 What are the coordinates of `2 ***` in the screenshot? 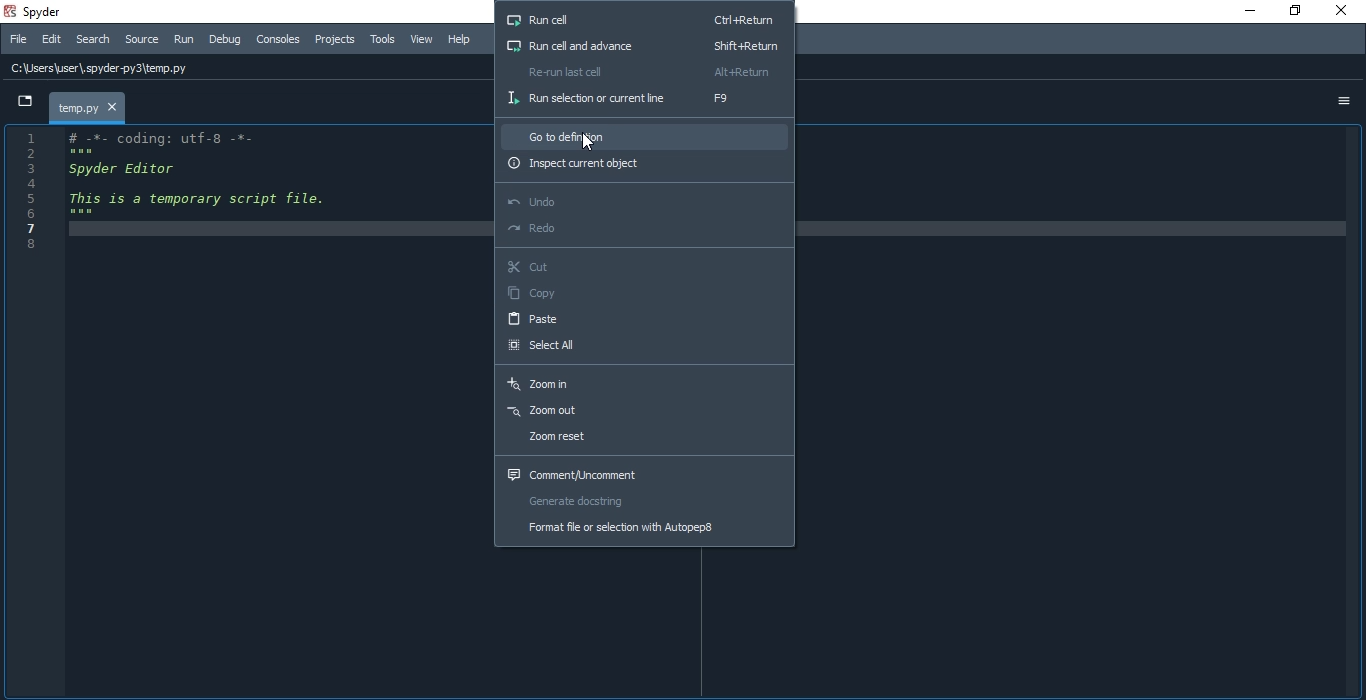 It's located at (76, 152).